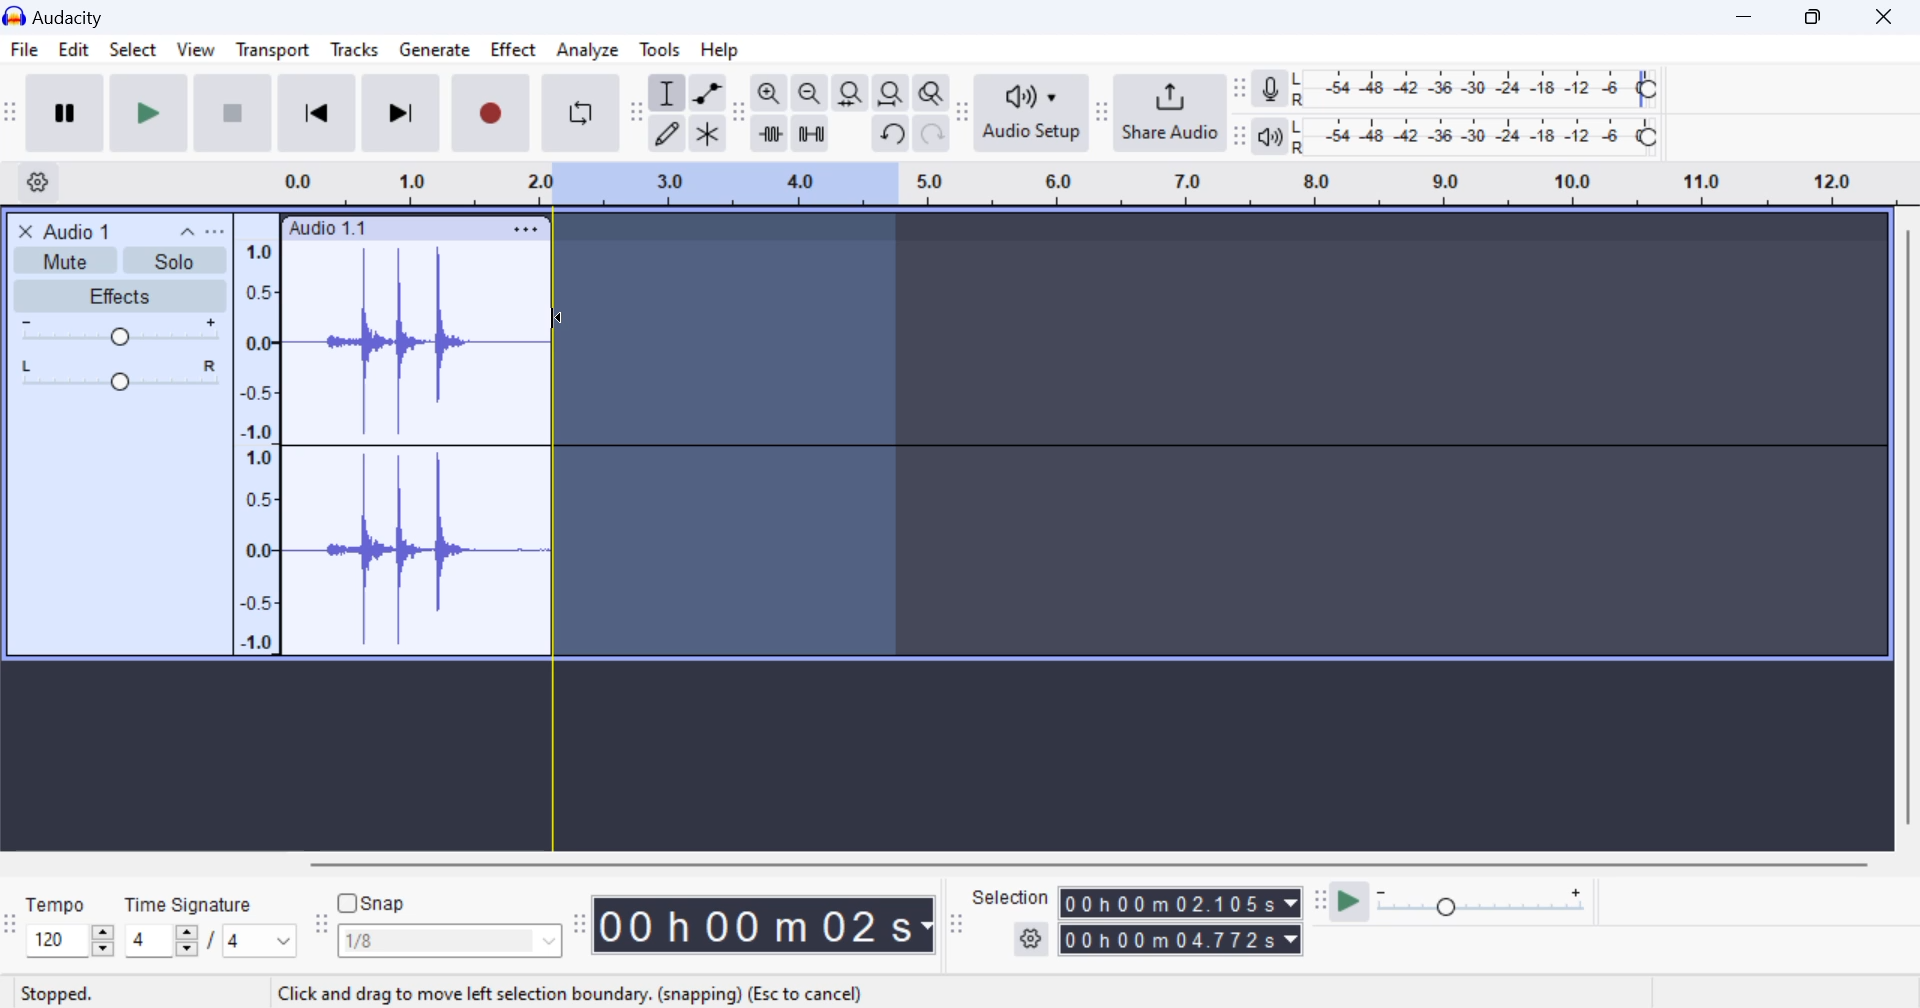 The width and height of the screenshot is (1920, 1008). Describe the element at coordinates (398, 117) in the screenshot. I see `Skip To End` at that location.